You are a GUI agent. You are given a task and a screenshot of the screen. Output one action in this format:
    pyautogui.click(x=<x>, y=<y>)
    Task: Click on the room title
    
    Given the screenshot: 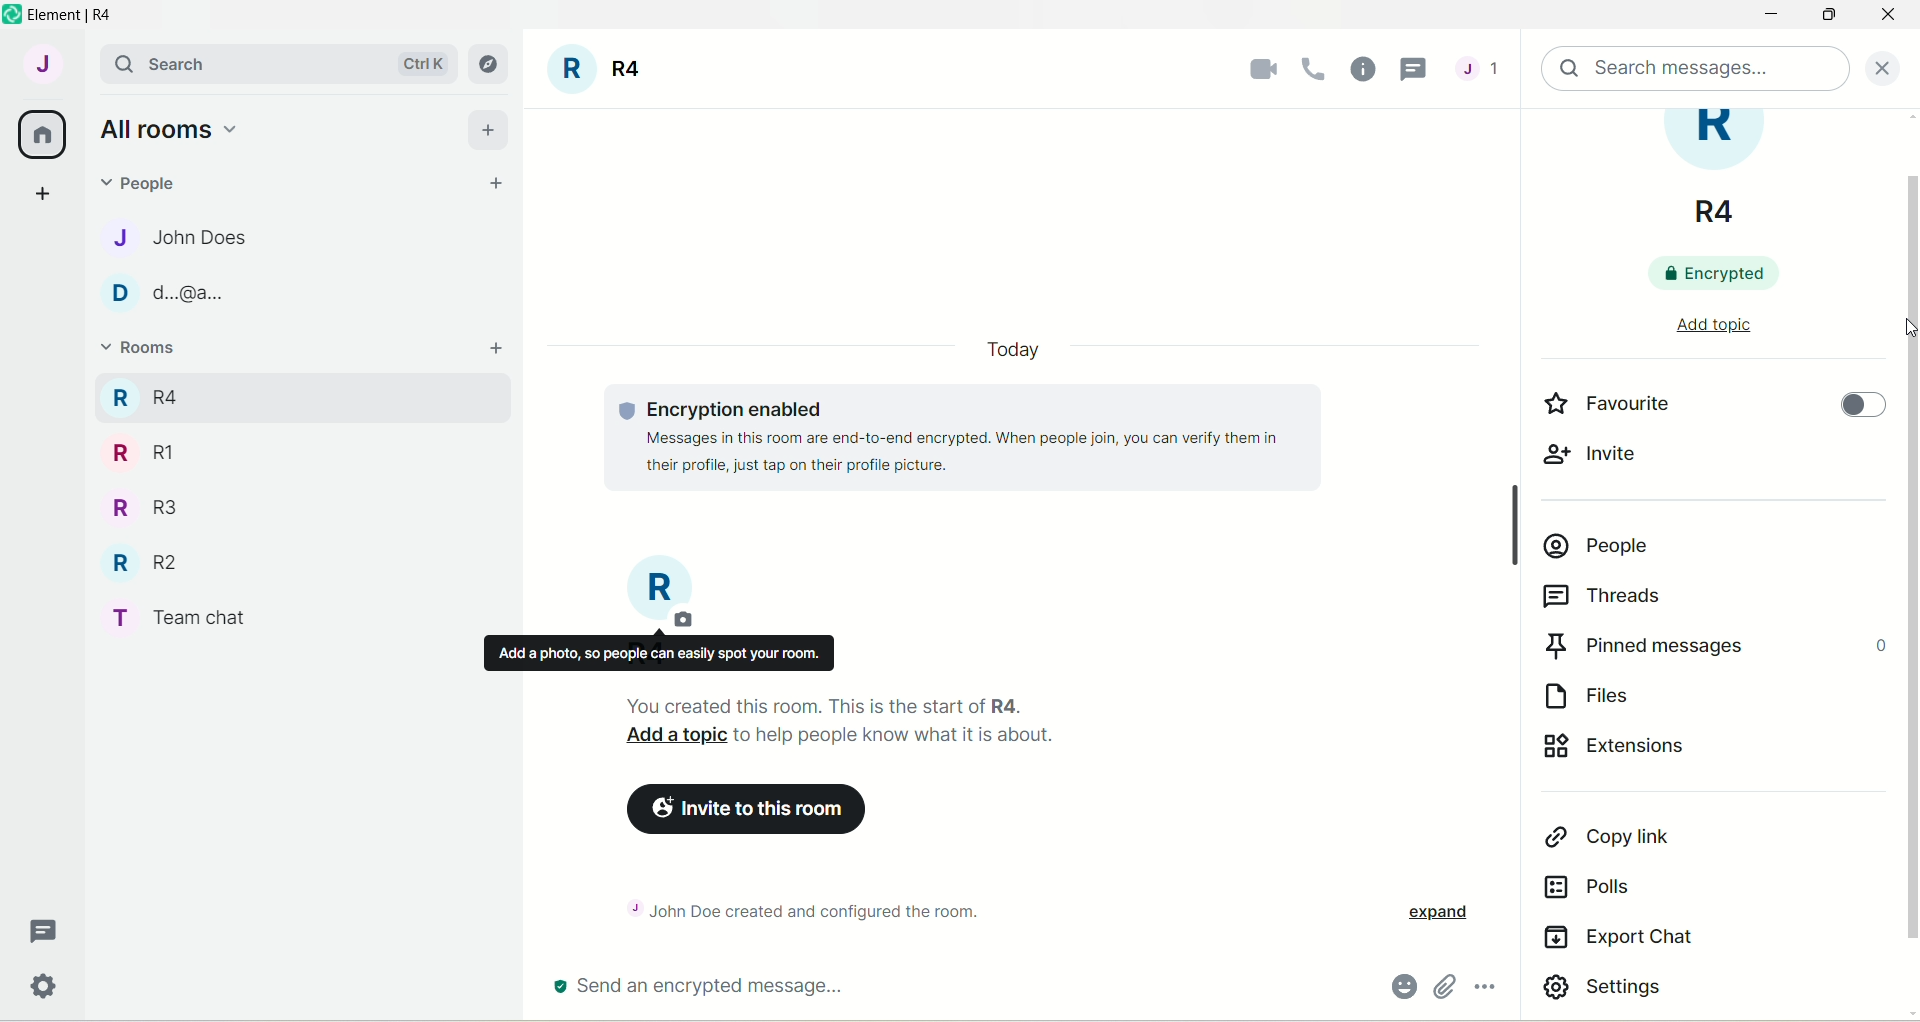 What is the action you would take?
    pyautogui.click(x=1725, y=166)
    